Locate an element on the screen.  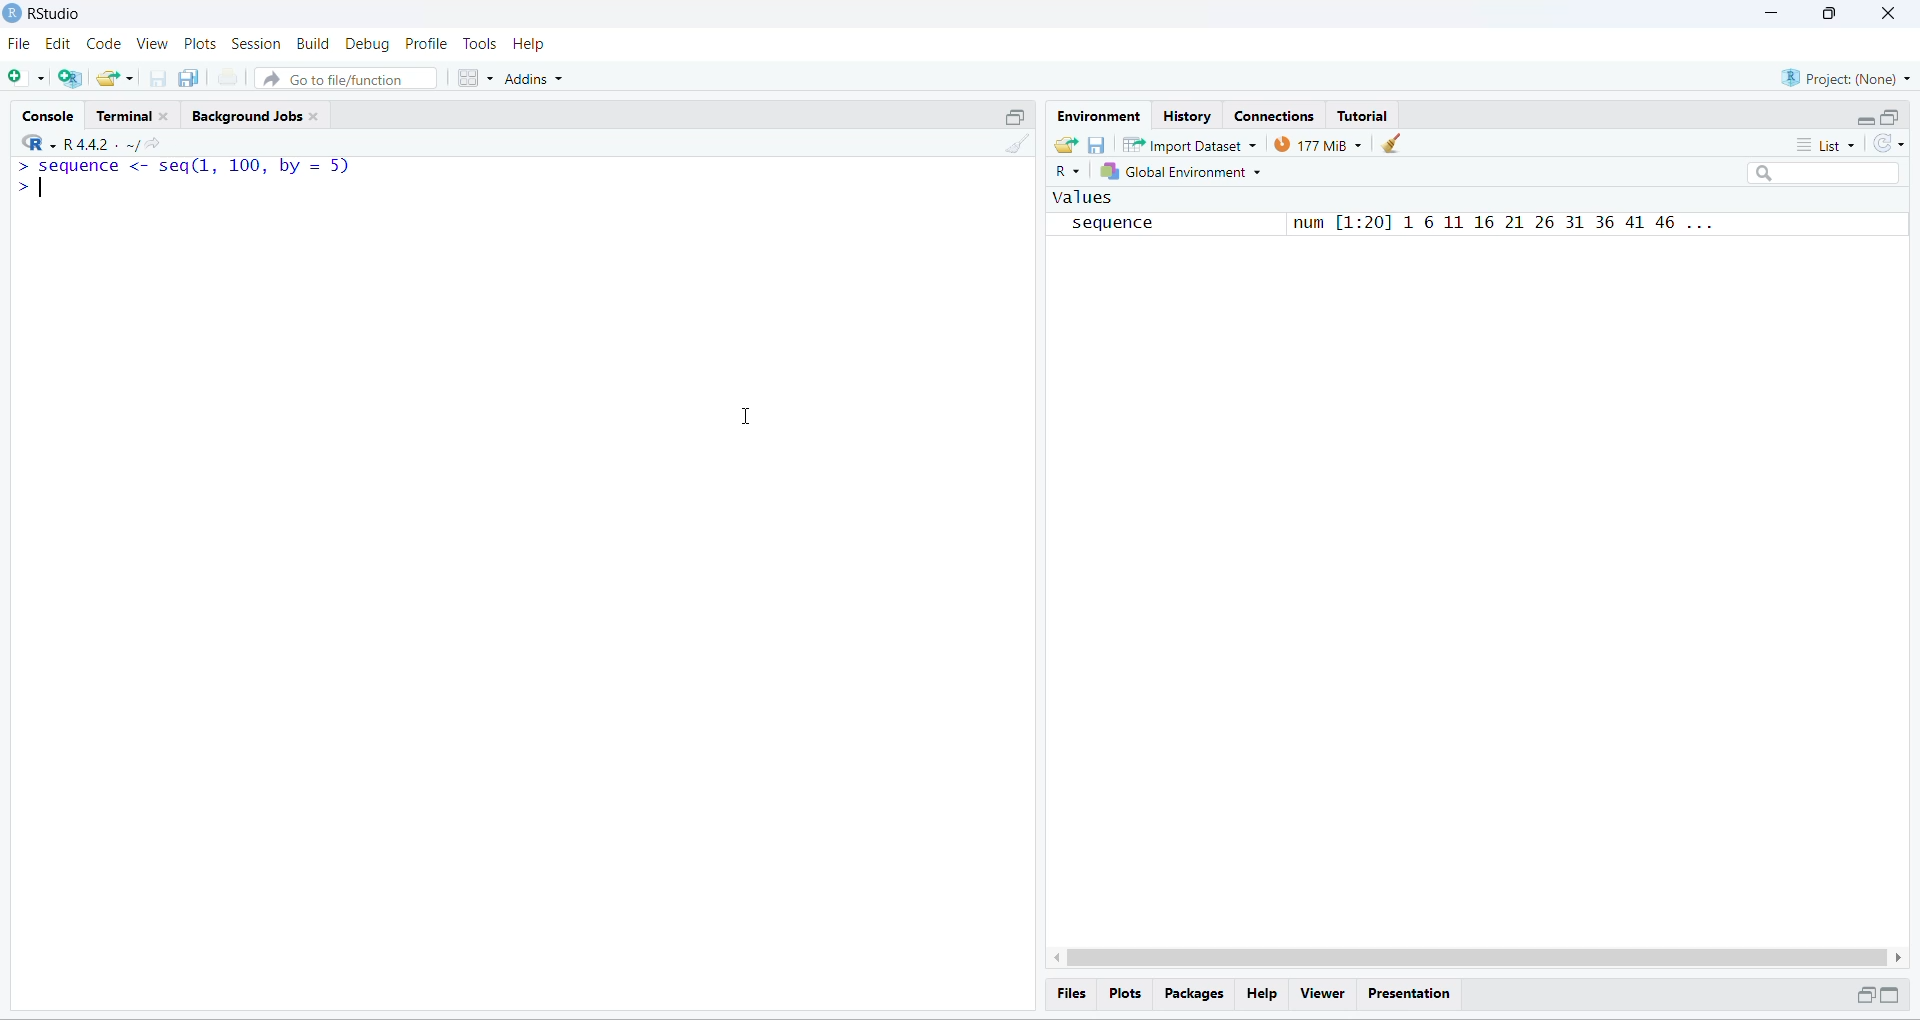
Presentation  is located at coordinates (1409, 995).